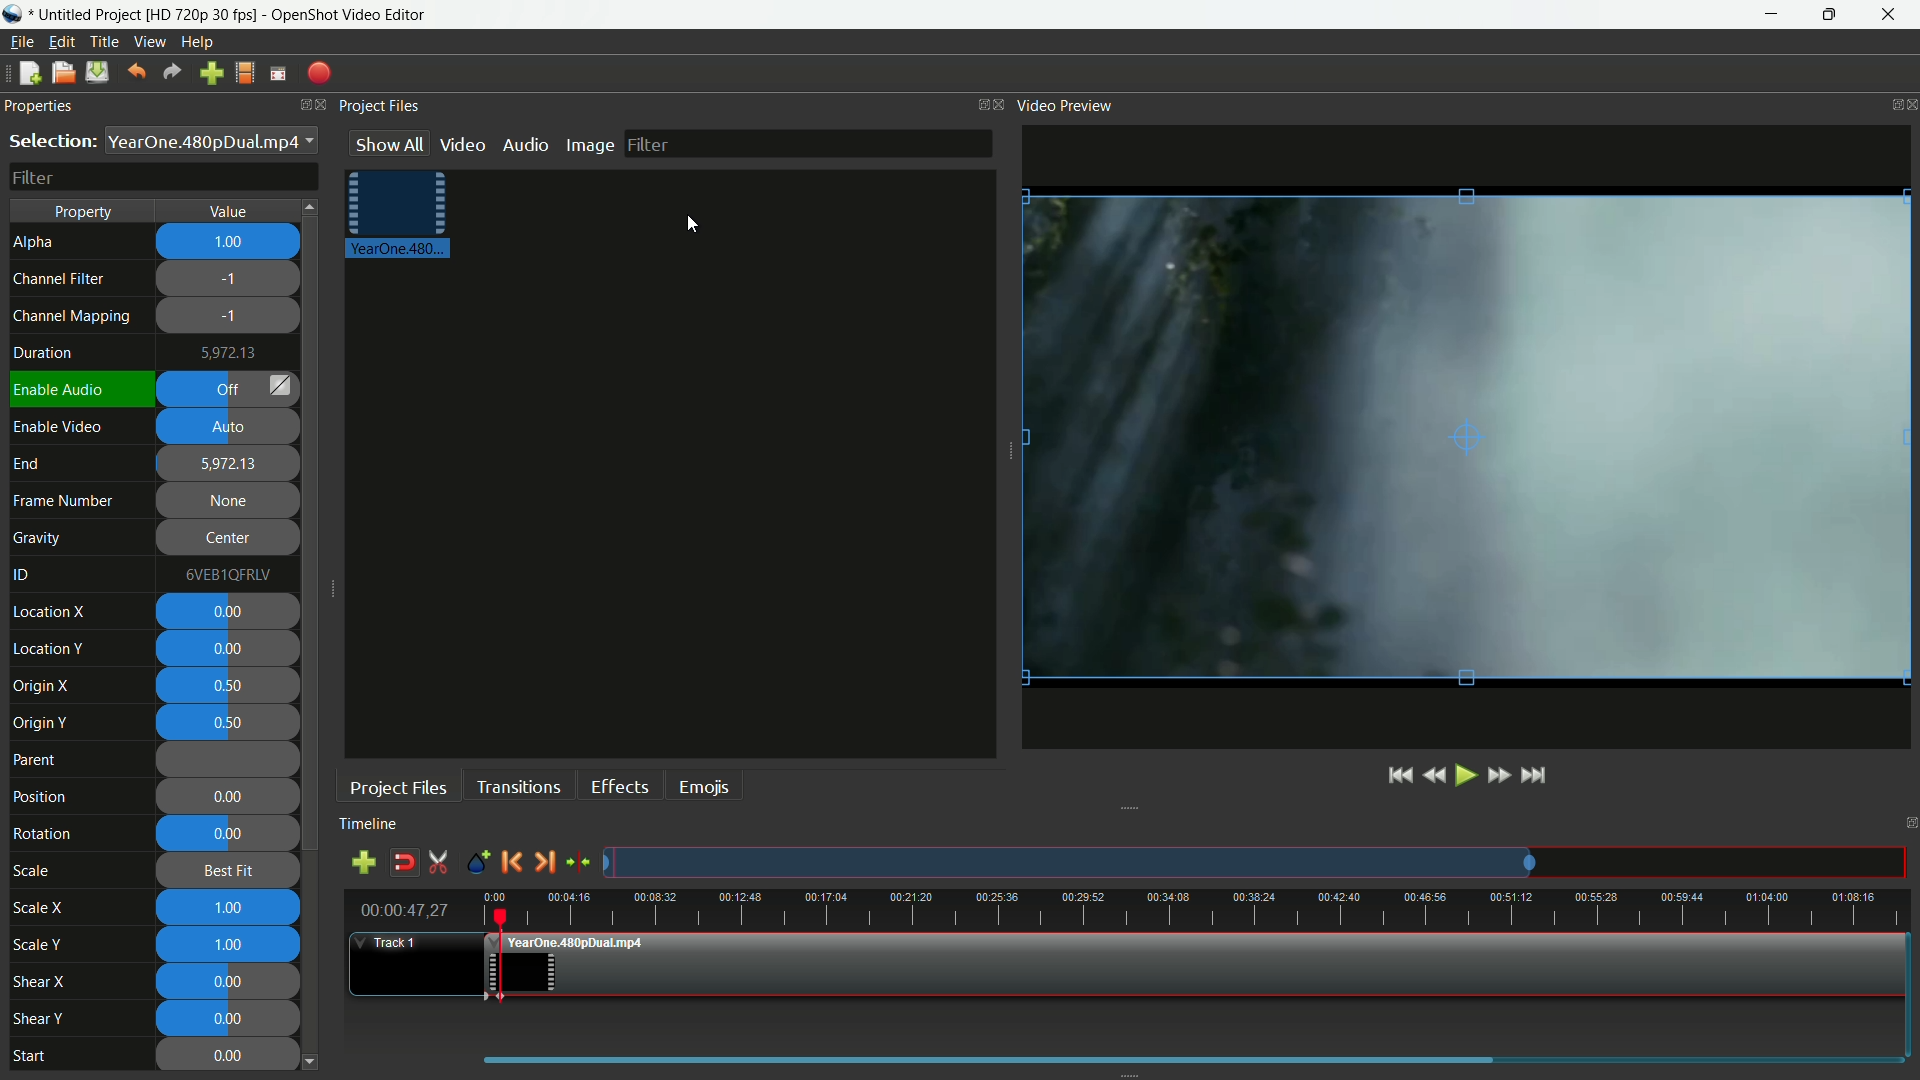 This screenshot has height=1080, width=1920. I want to click on video preview, so click(1065, 105).